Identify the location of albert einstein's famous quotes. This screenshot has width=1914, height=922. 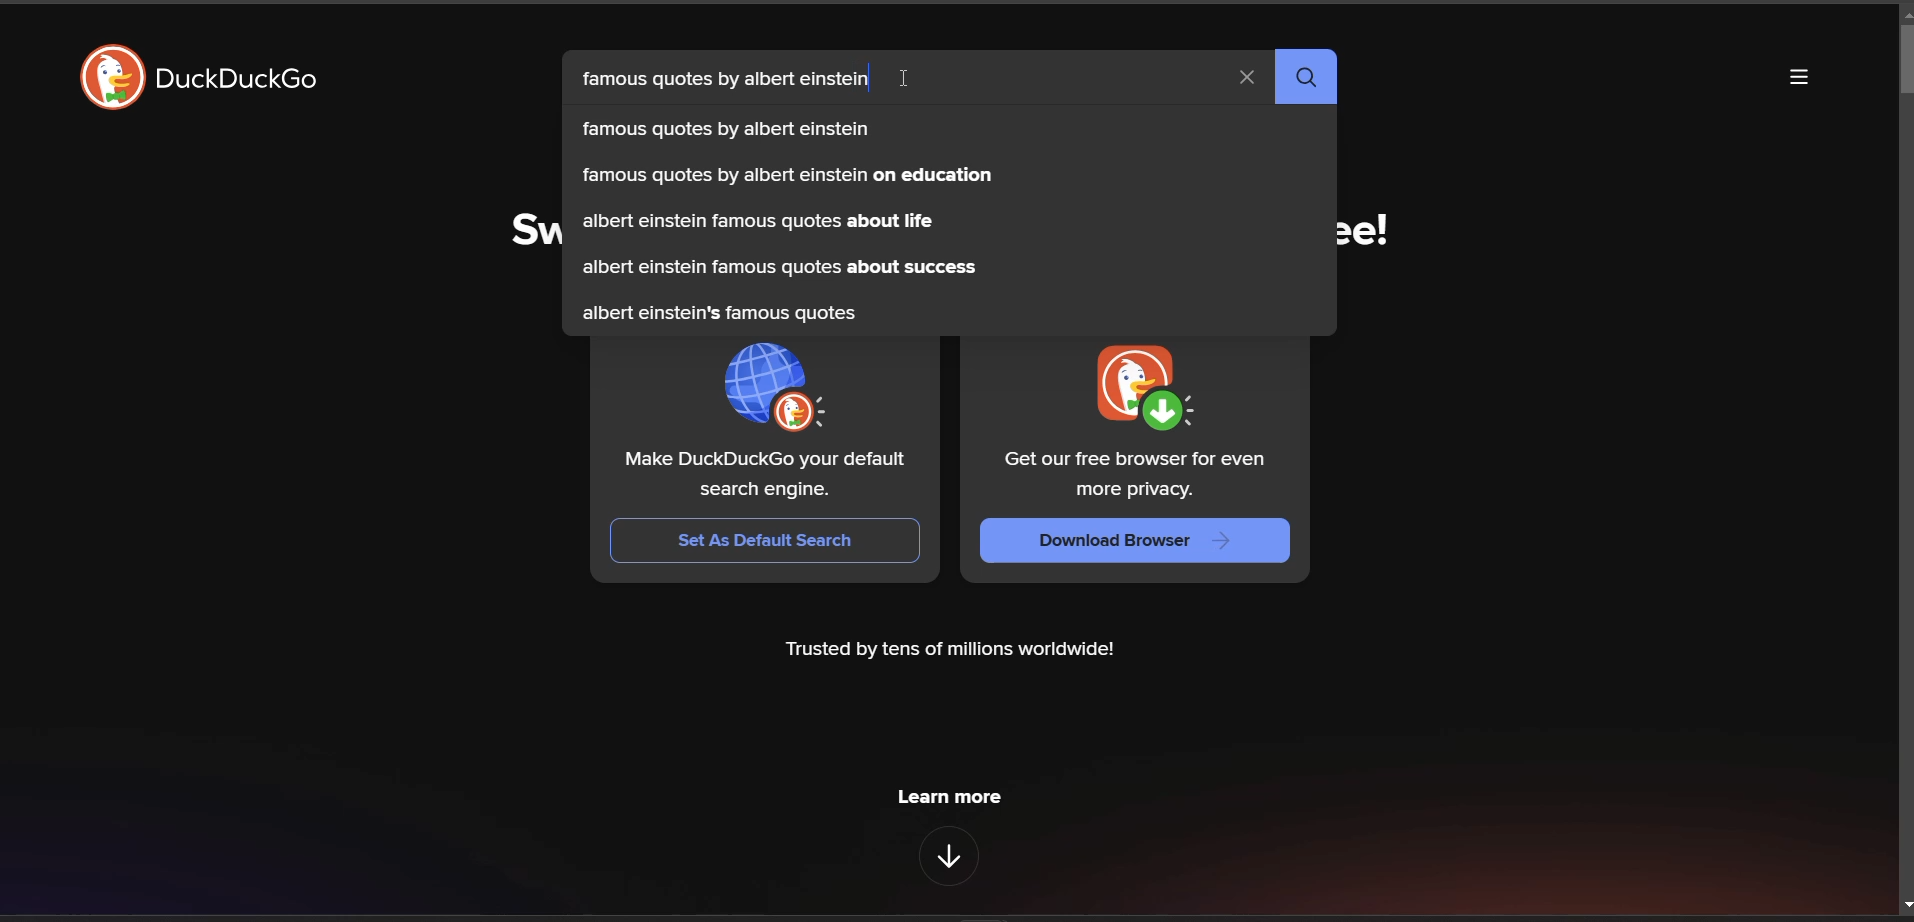
(716, 313).